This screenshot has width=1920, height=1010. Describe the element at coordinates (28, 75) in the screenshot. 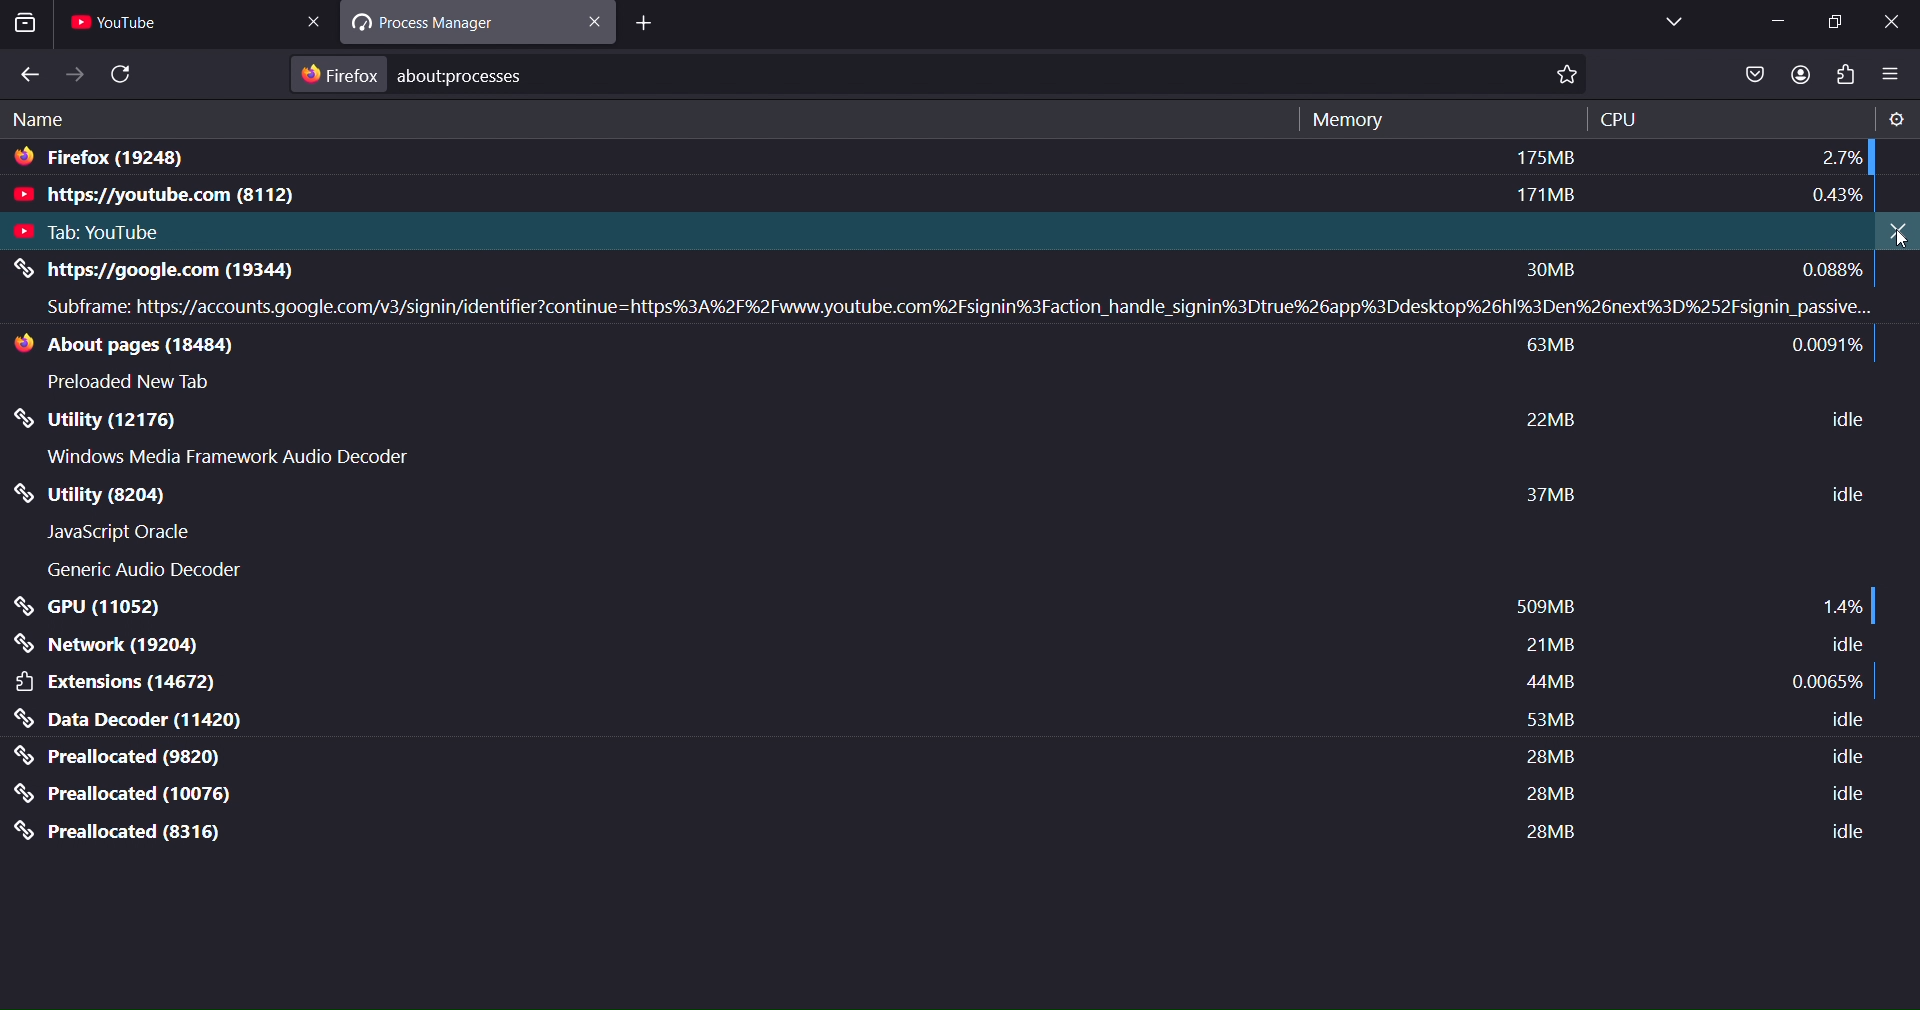

I see `go back one page` at that location.